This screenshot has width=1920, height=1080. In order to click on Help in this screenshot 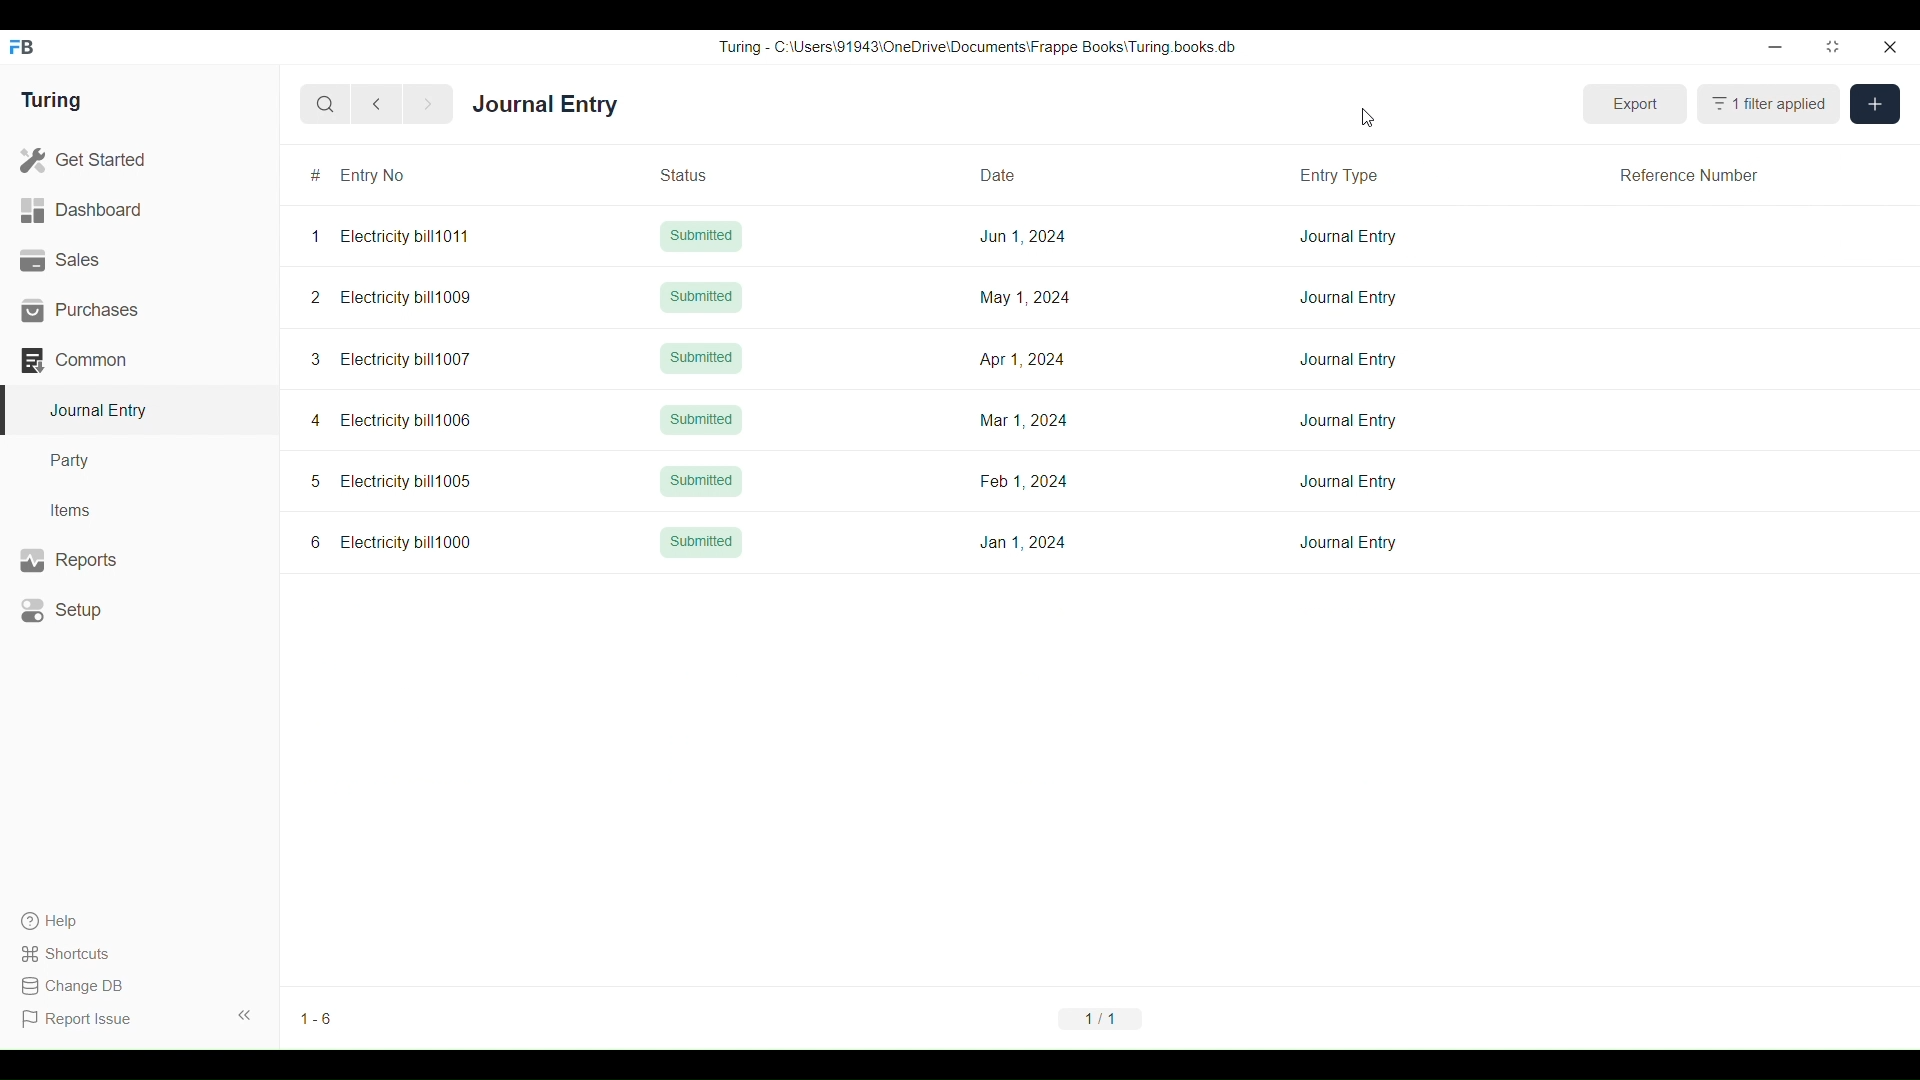, I will do `click(75, 921)`.